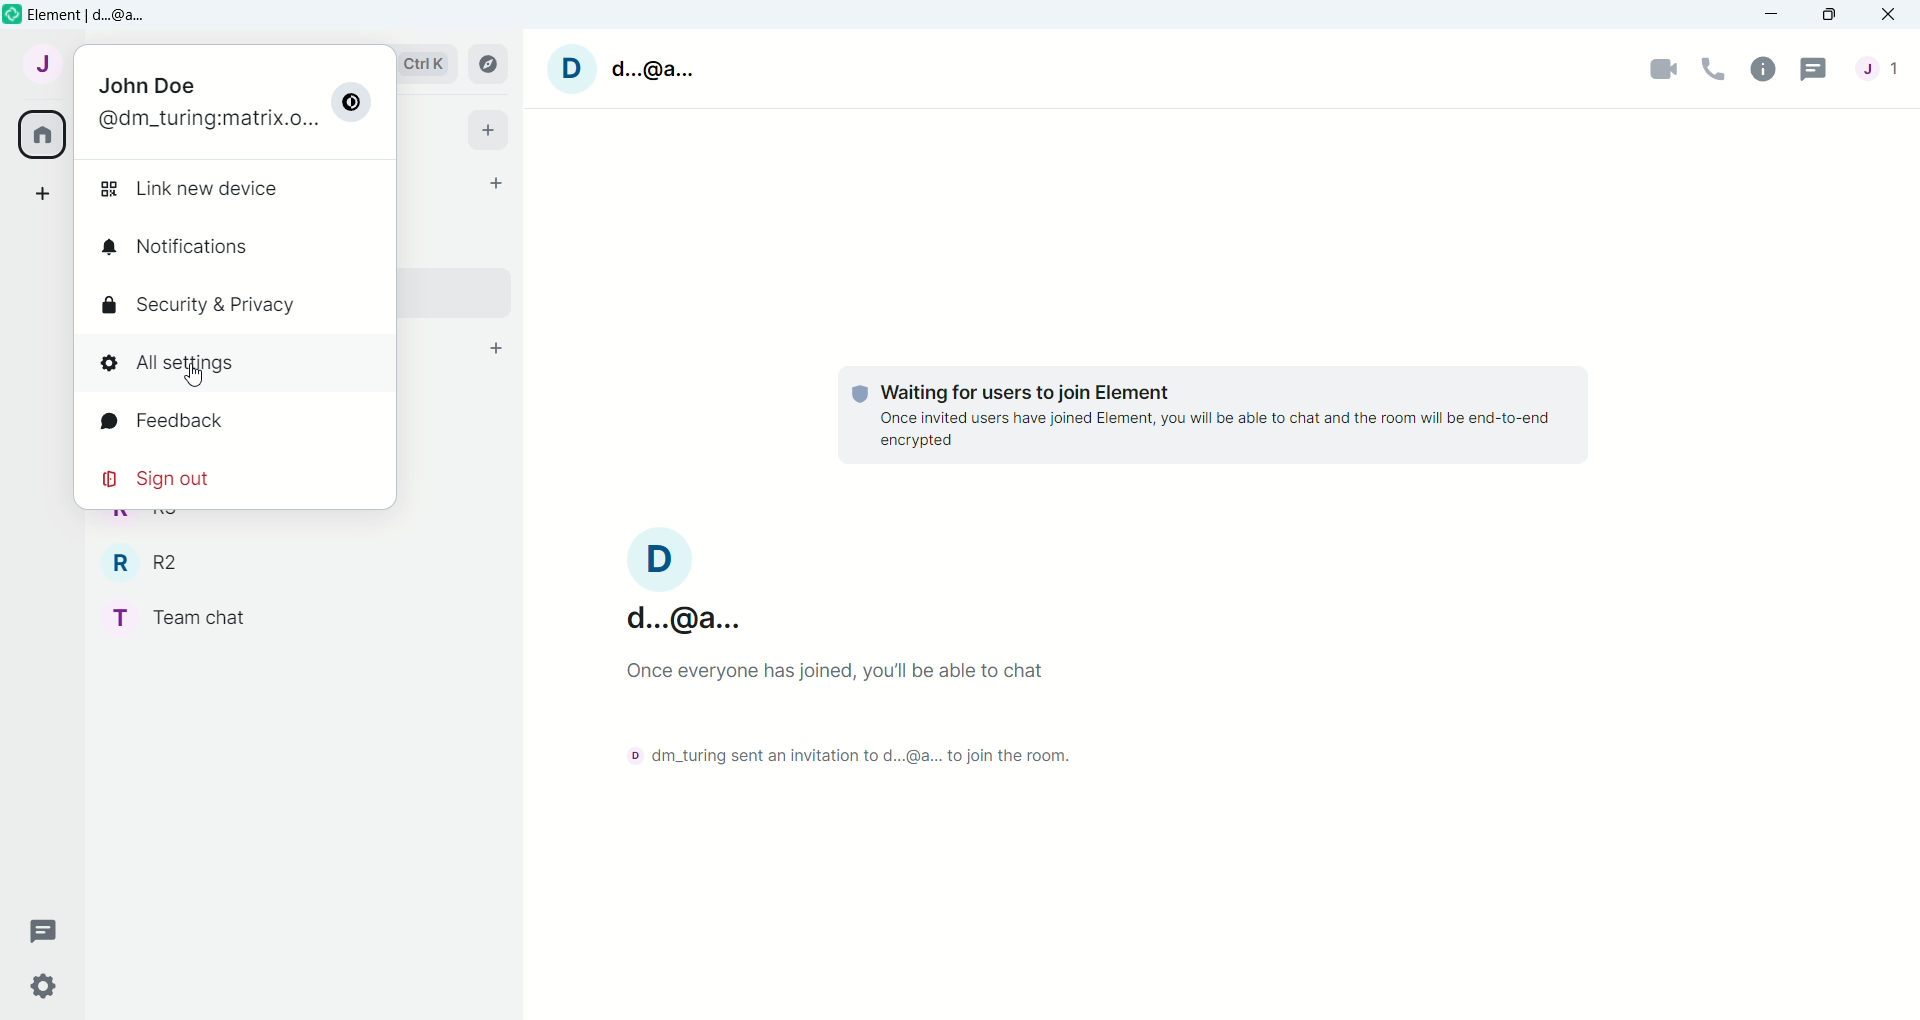 The height and width of the screenshot is (1020, 1920). Describe the element at coordinates (1775, 15) in the screenshot. I see `minimize` at that location.